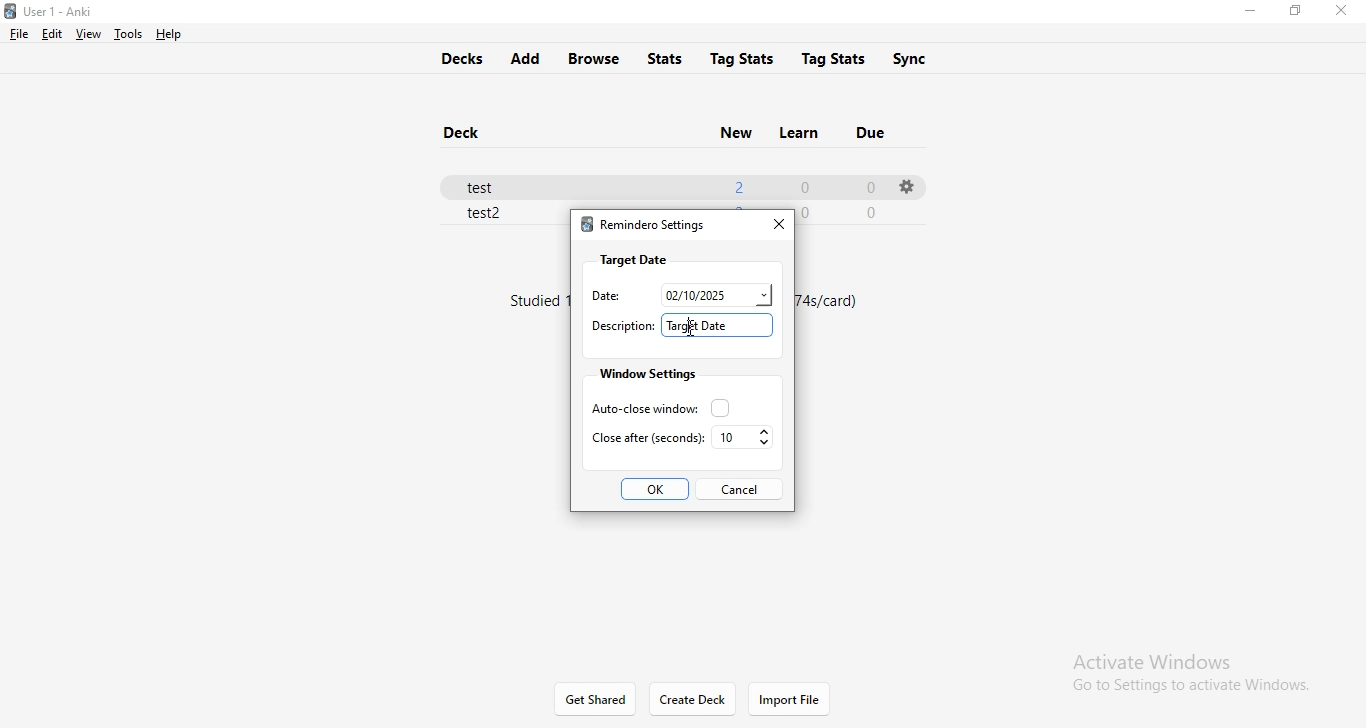  I want to click on 10, so click(744, 438).